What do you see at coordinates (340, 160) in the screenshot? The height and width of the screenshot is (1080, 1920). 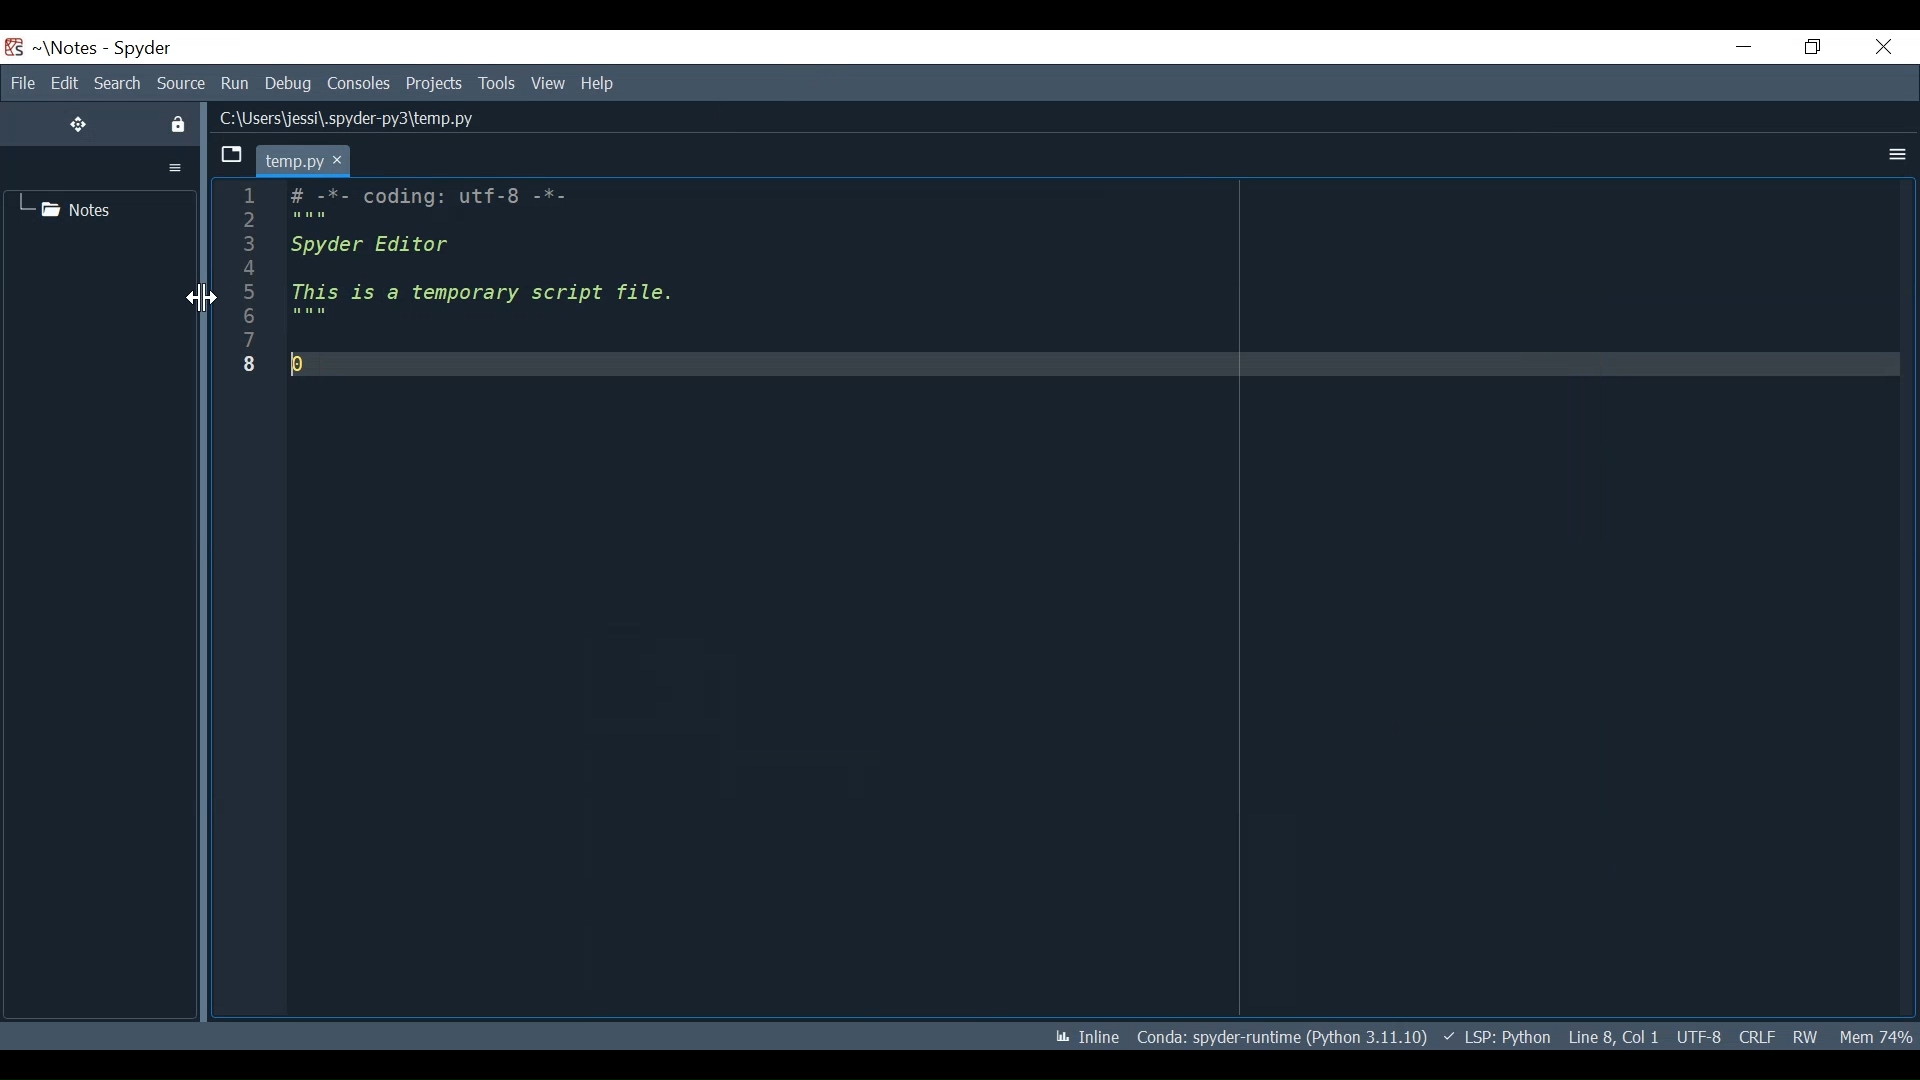 I see `cursor` at bounding box center [340, 160].